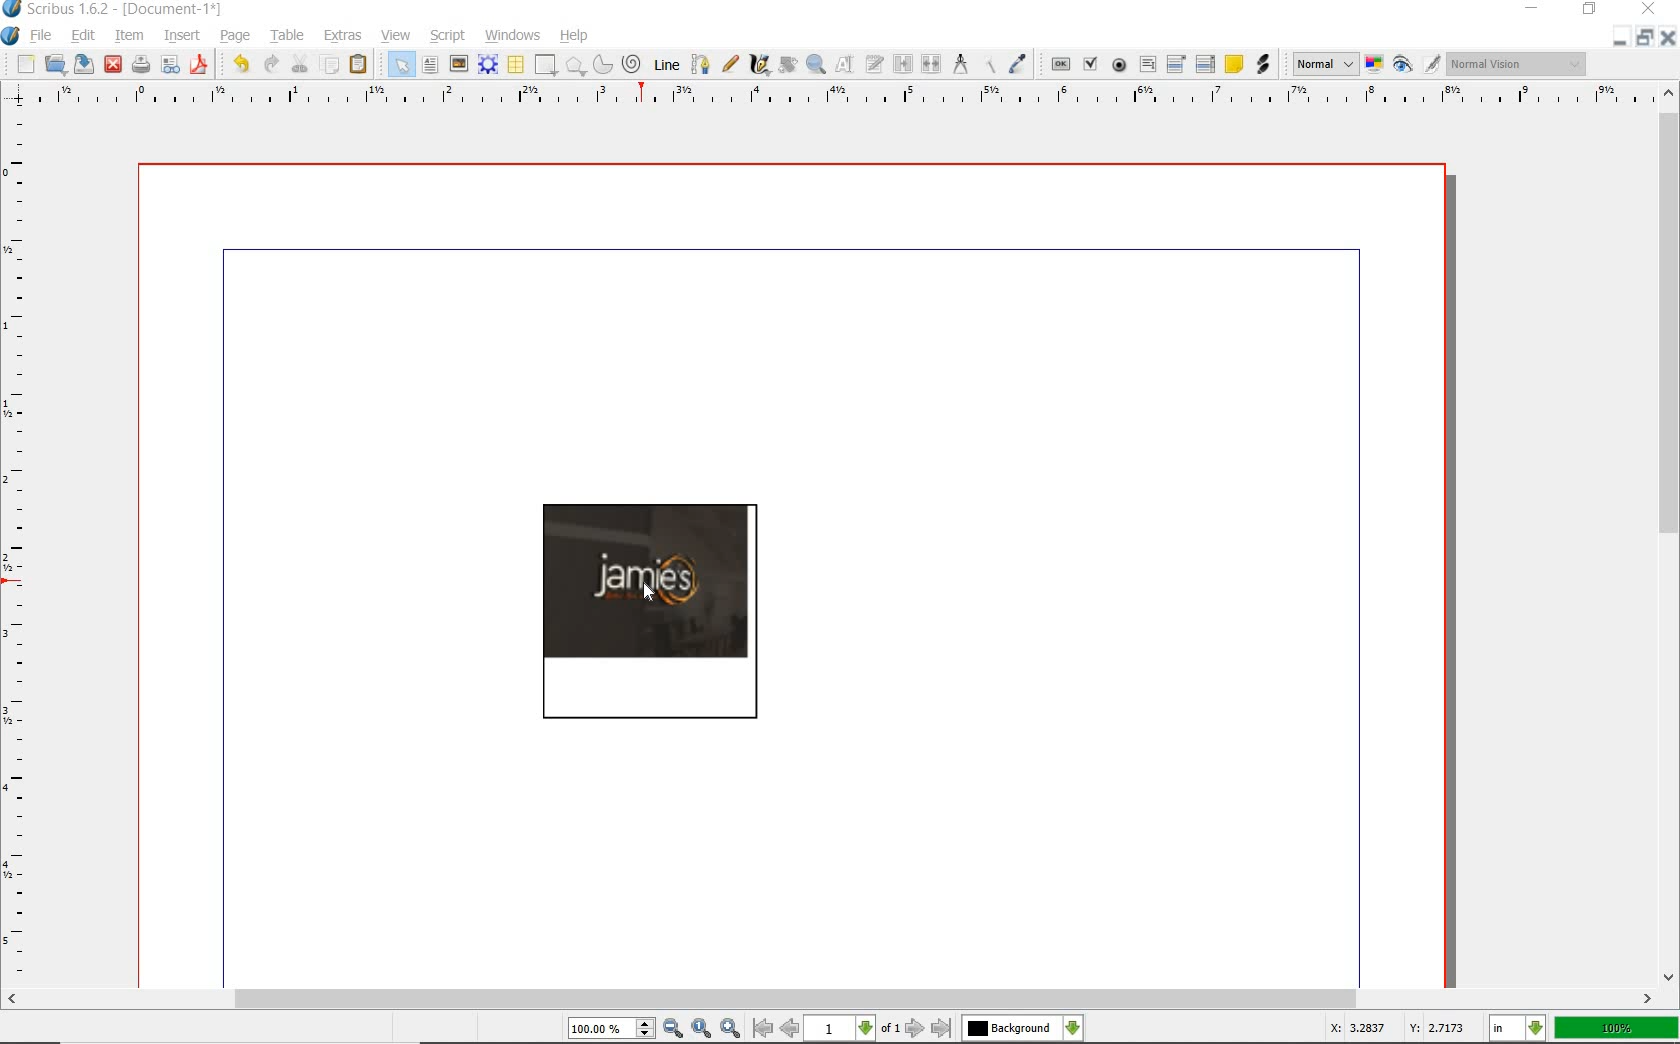 This screenshot has height=1044, width=1680. Describe the element at coordinates (1374, 64) in the screenshot. I see `toggle color management` at that location.